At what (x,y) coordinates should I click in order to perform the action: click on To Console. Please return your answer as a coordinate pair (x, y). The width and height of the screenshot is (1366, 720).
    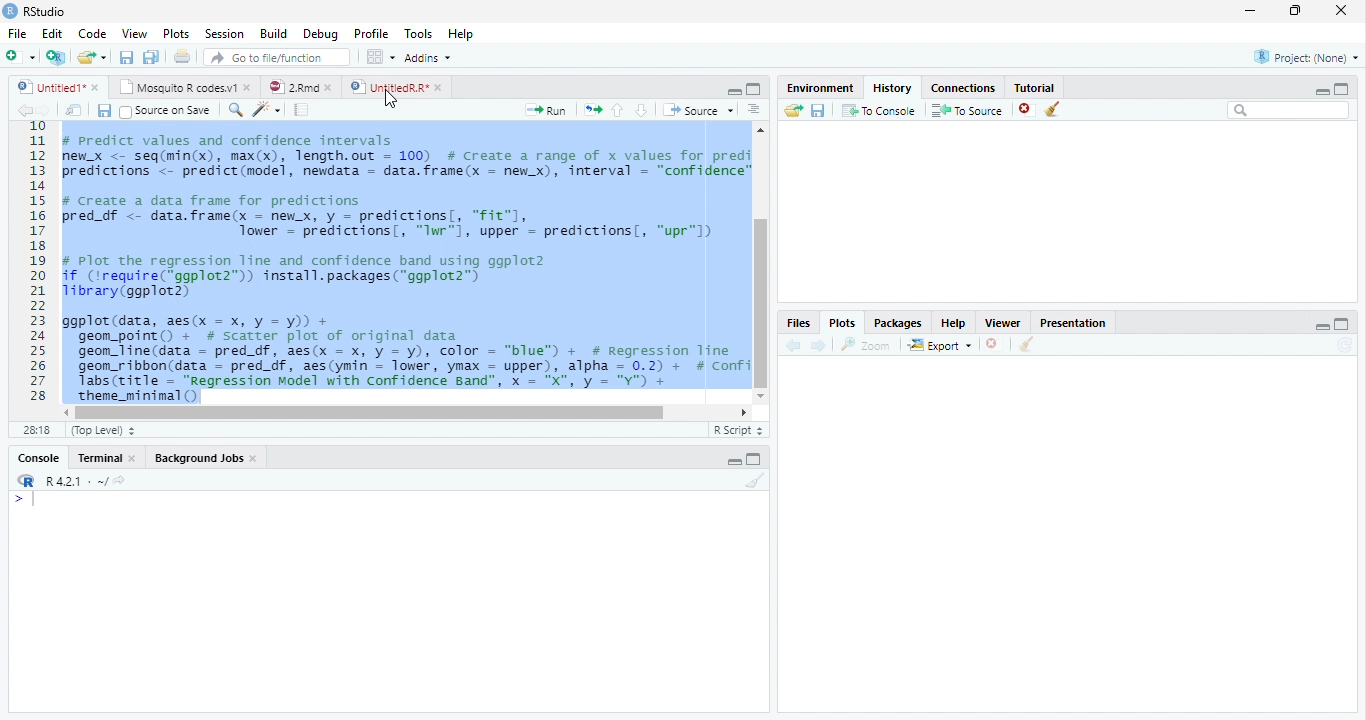
    Looking at the image, I should click on (878, 112).